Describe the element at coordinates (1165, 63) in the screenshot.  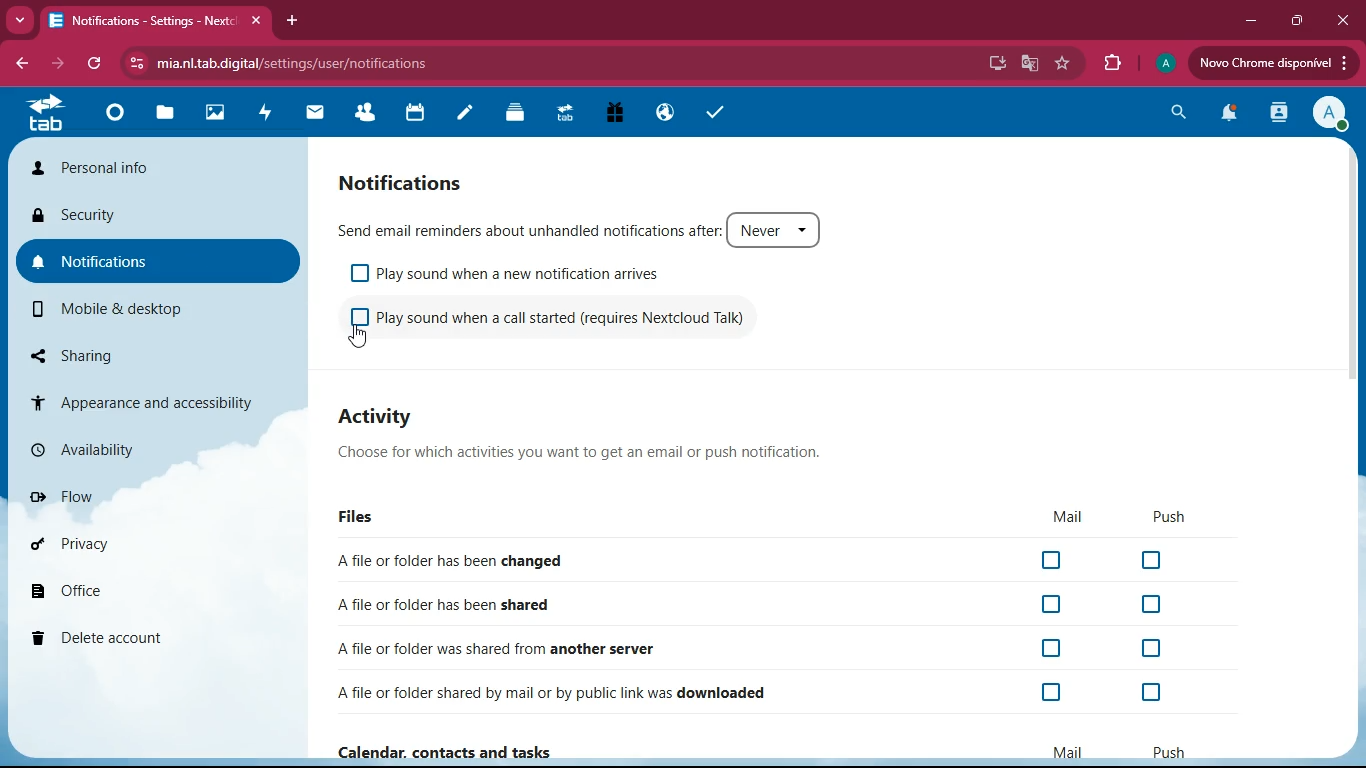
I see `profile` at that location.